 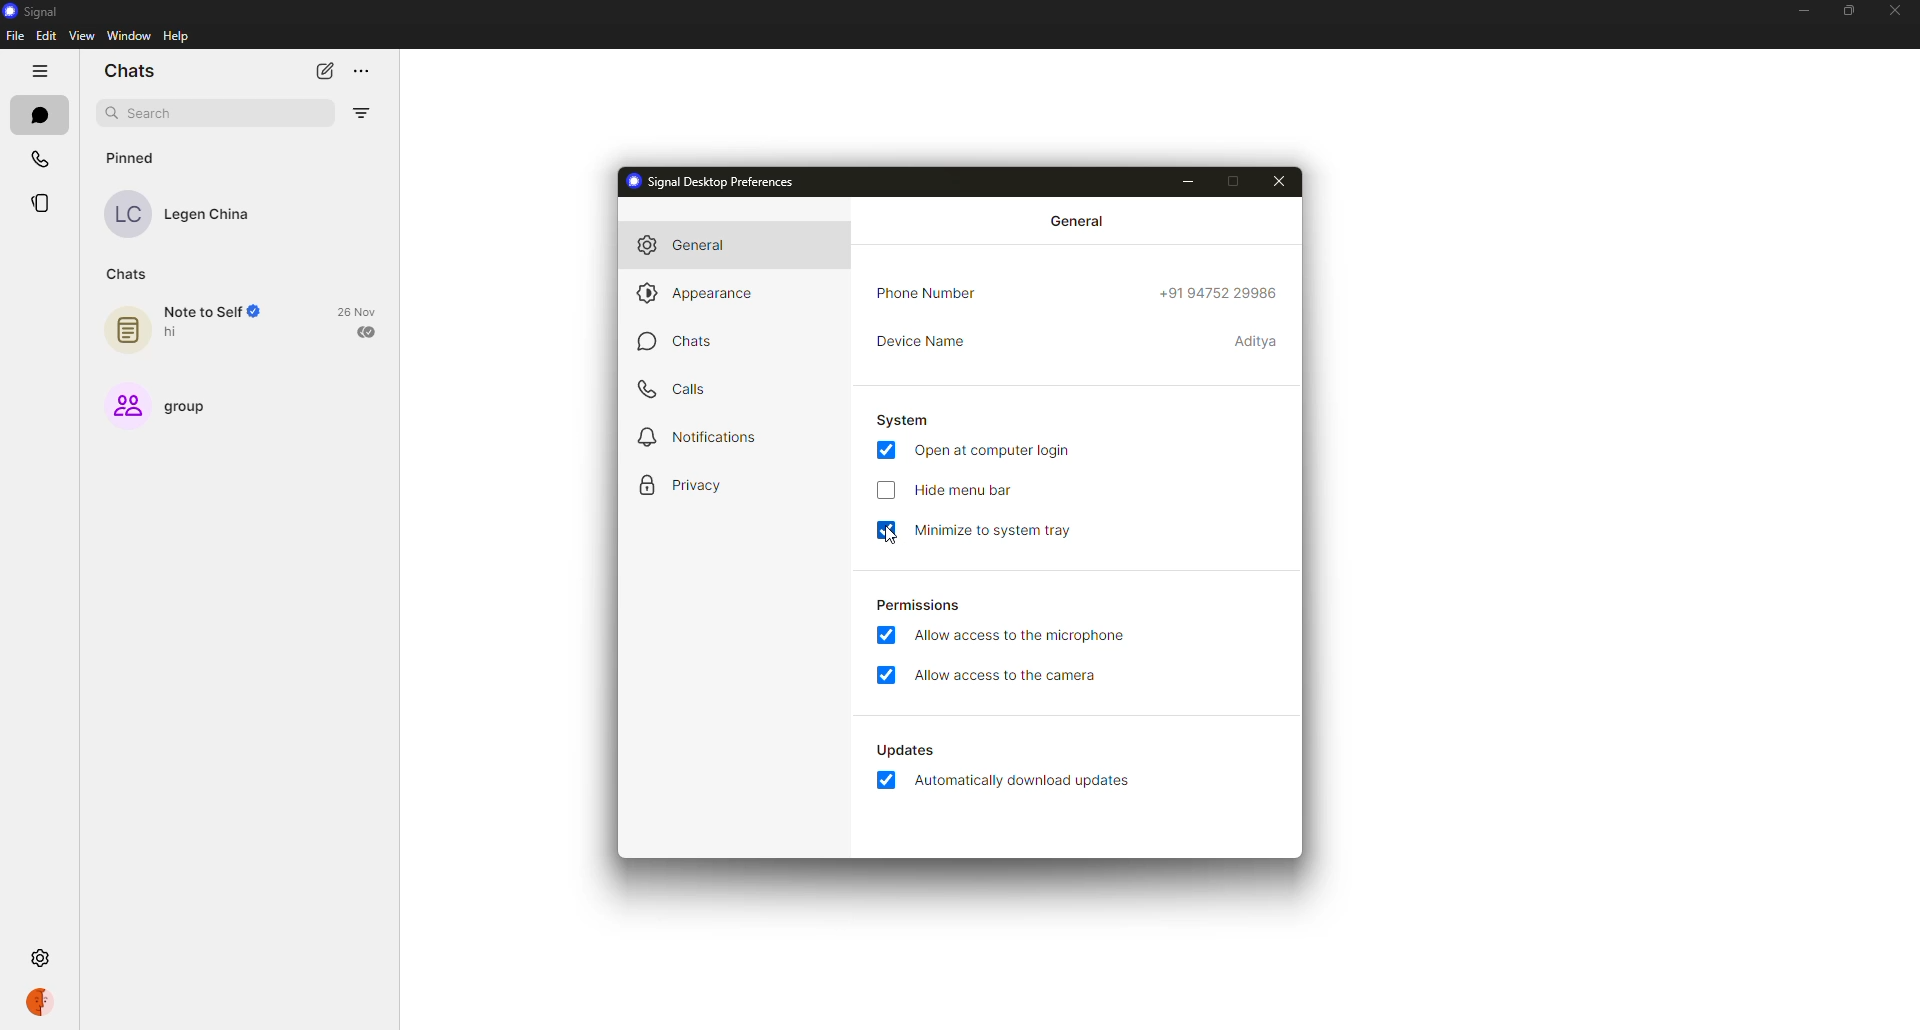 What do you see at coordinates (362, 112) in the screenshot?
I see `filter` at bounding box center [362, 112].